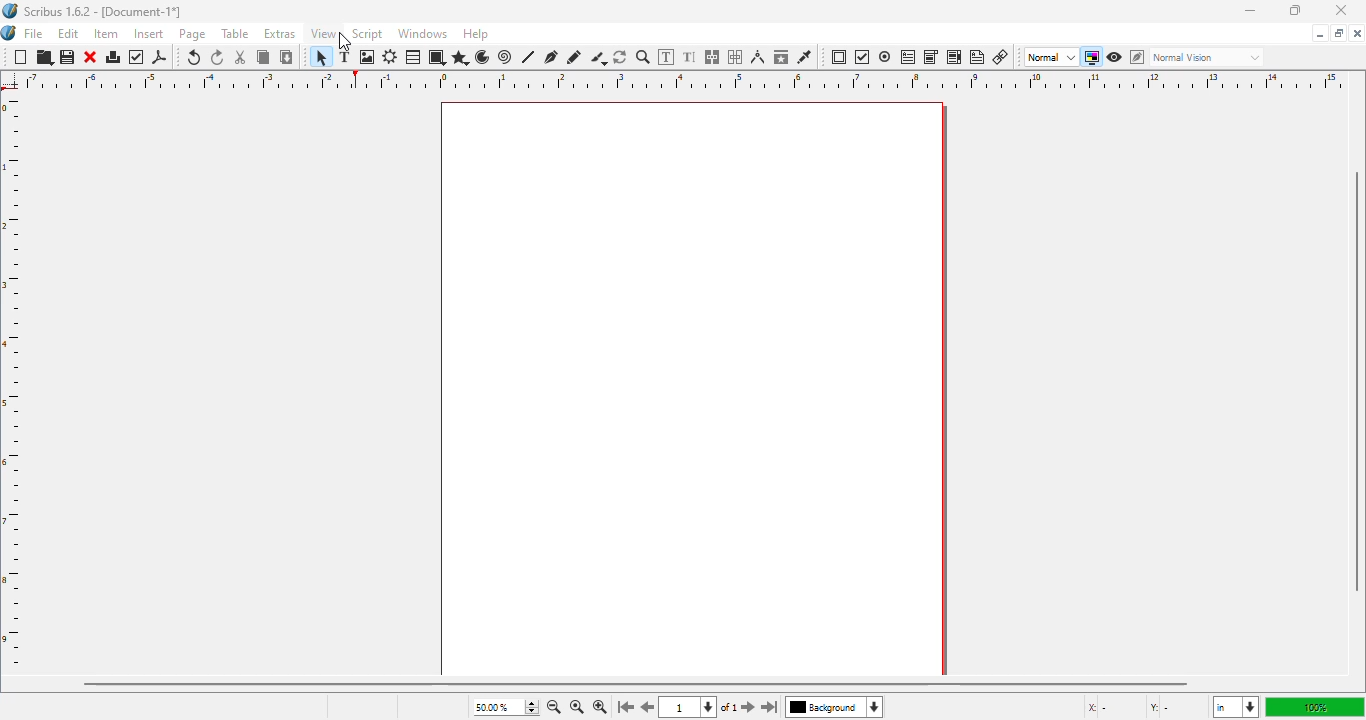 The width and height of the screenshot is (1366, 720). Describe the element at coordinates (978, 57) in the screenshot. I see `text annotation` at that location.